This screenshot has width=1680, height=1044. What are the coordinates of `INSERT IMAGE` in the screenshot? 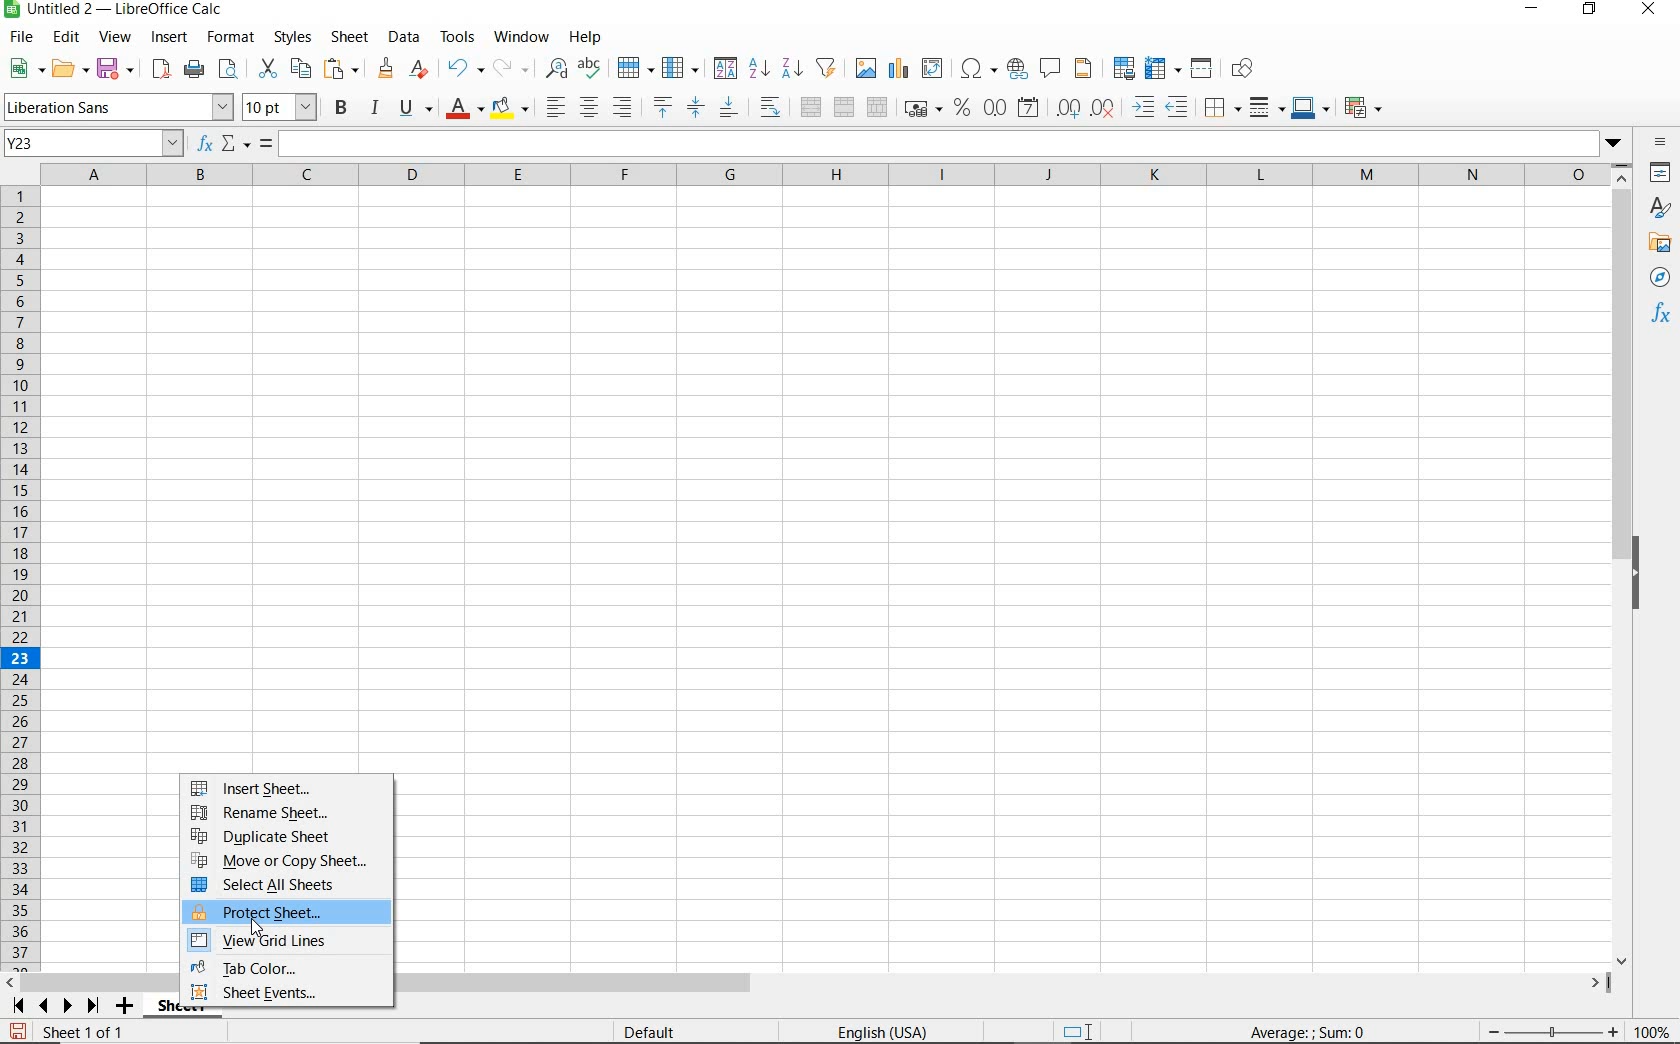 It's located at (866, 67).